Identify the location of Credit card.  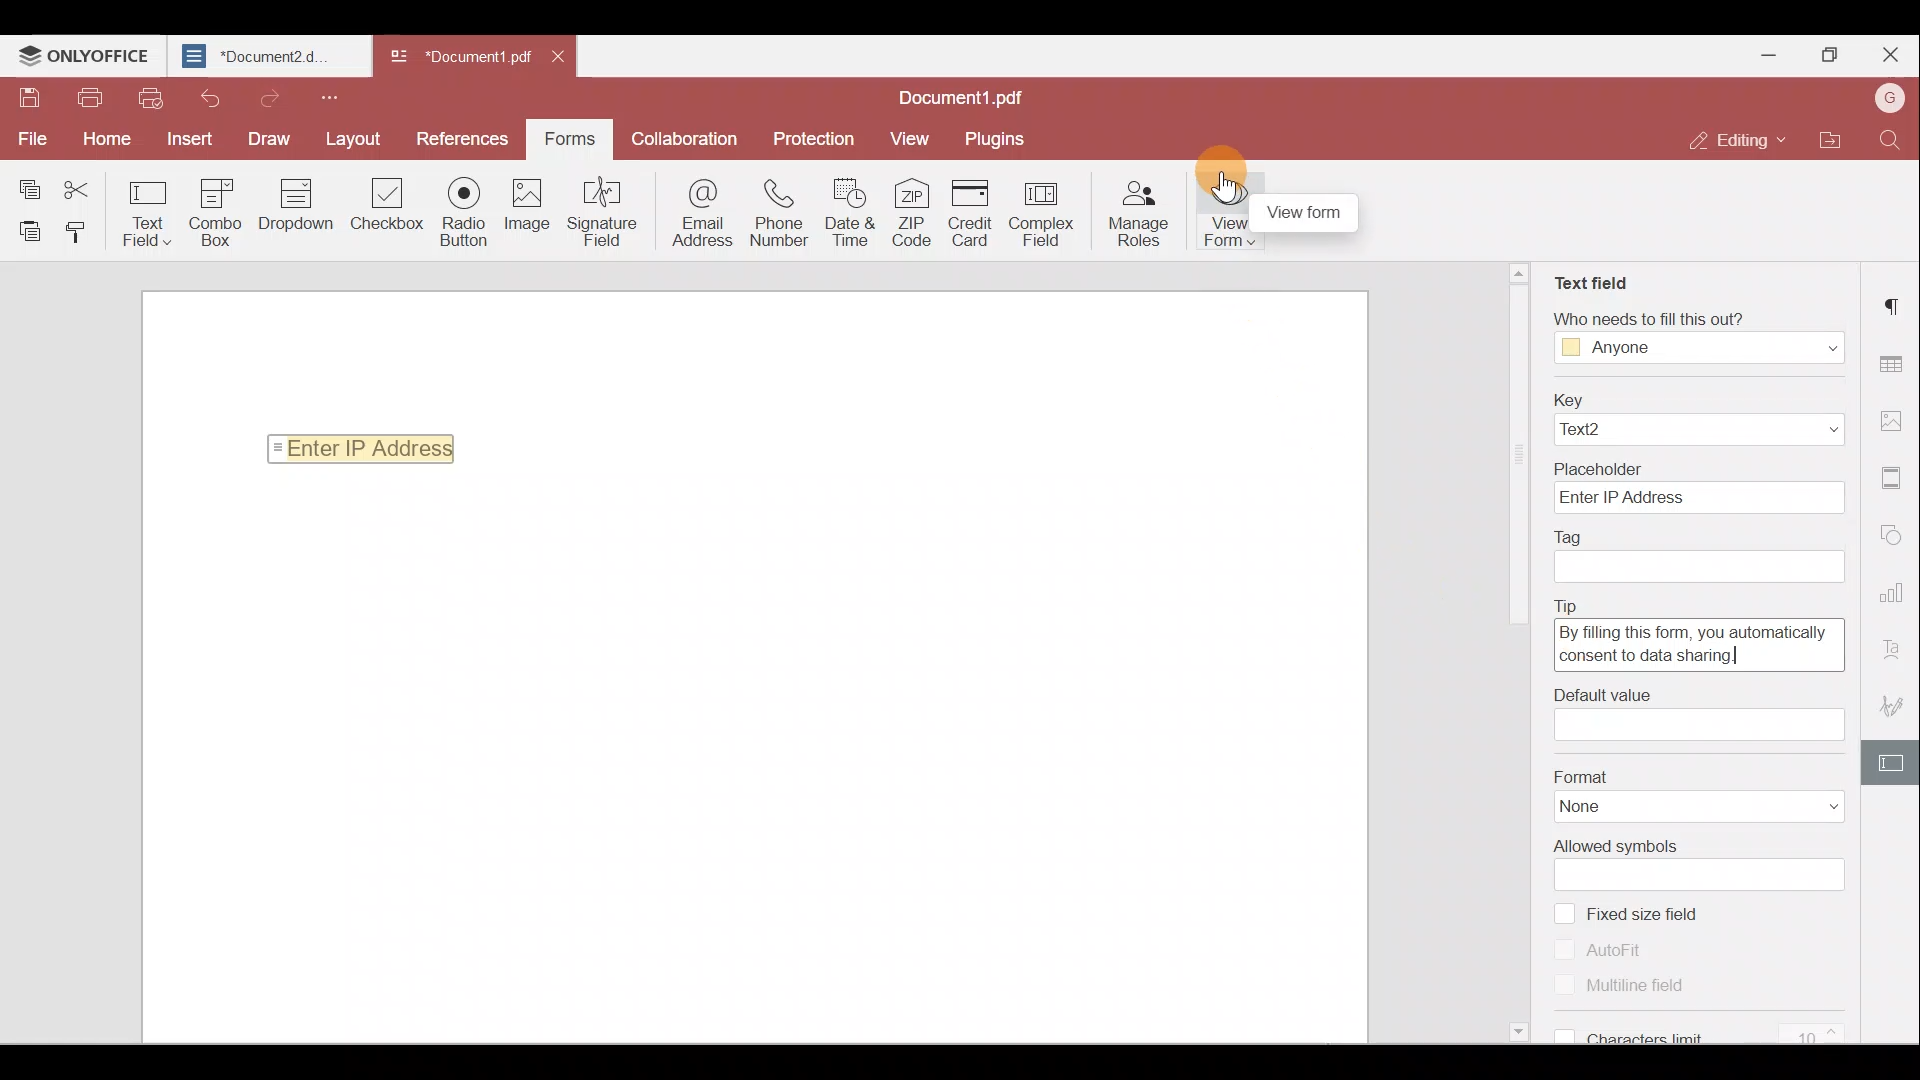
(972, 212).